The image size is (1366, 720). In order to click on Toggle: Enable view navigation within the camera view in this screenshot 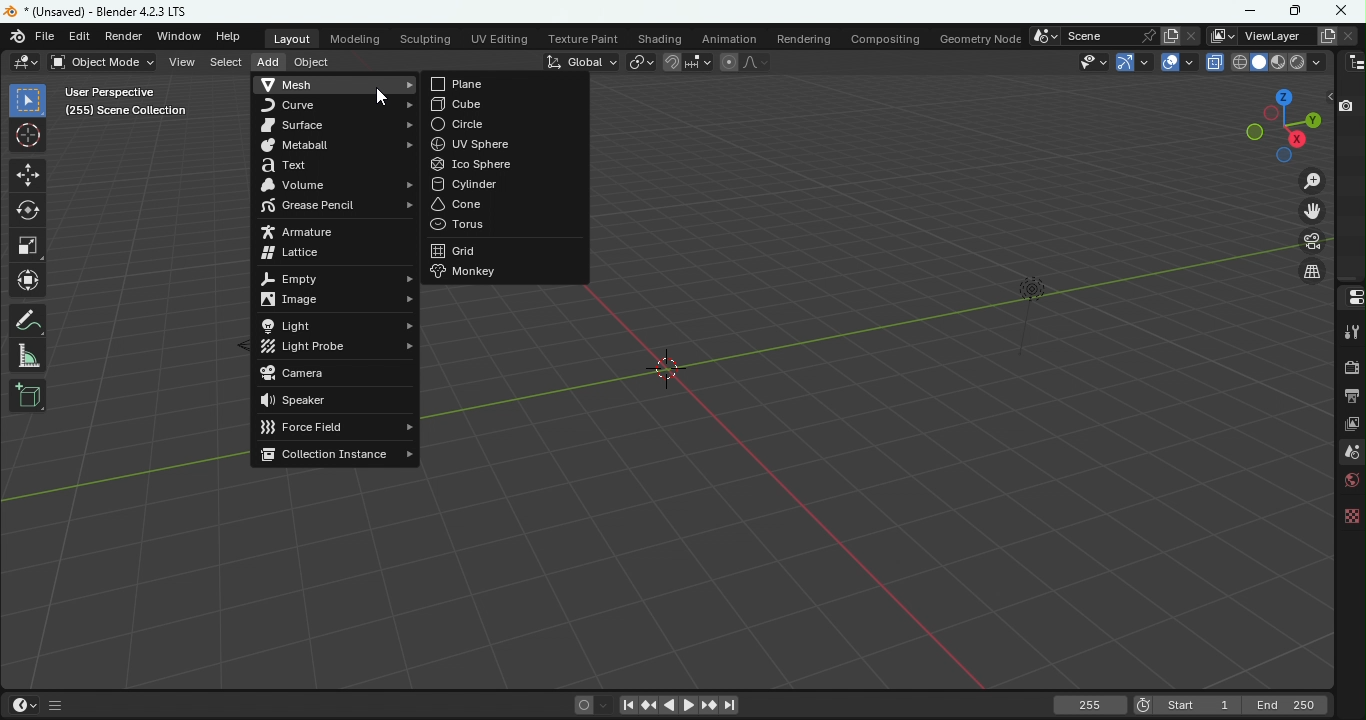, I will do `click(1311, 272)`.